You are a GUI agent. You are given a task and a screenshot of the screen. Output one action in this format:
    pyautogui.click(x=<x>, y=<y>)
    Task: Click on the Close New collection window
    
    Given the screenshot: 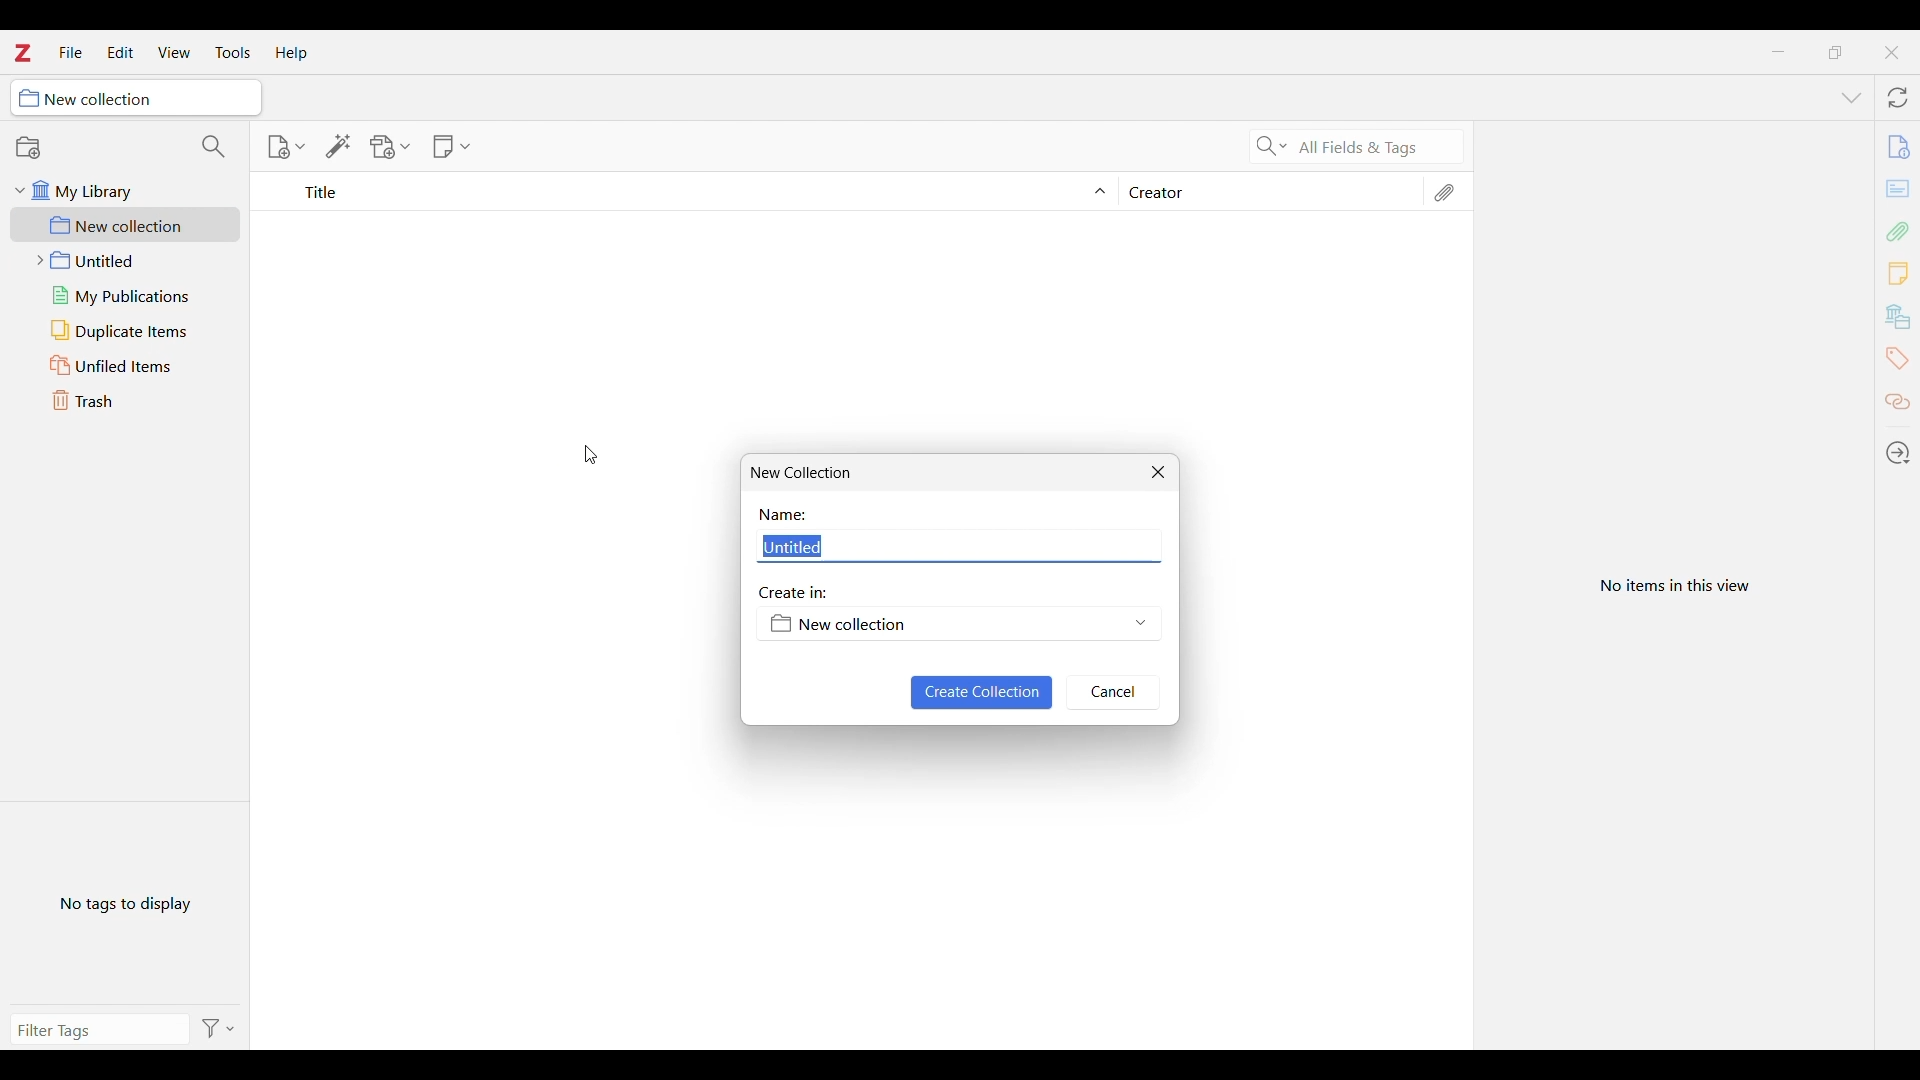 What is the action you would take?
    pyautogui.click(x=1158, y=472)
    